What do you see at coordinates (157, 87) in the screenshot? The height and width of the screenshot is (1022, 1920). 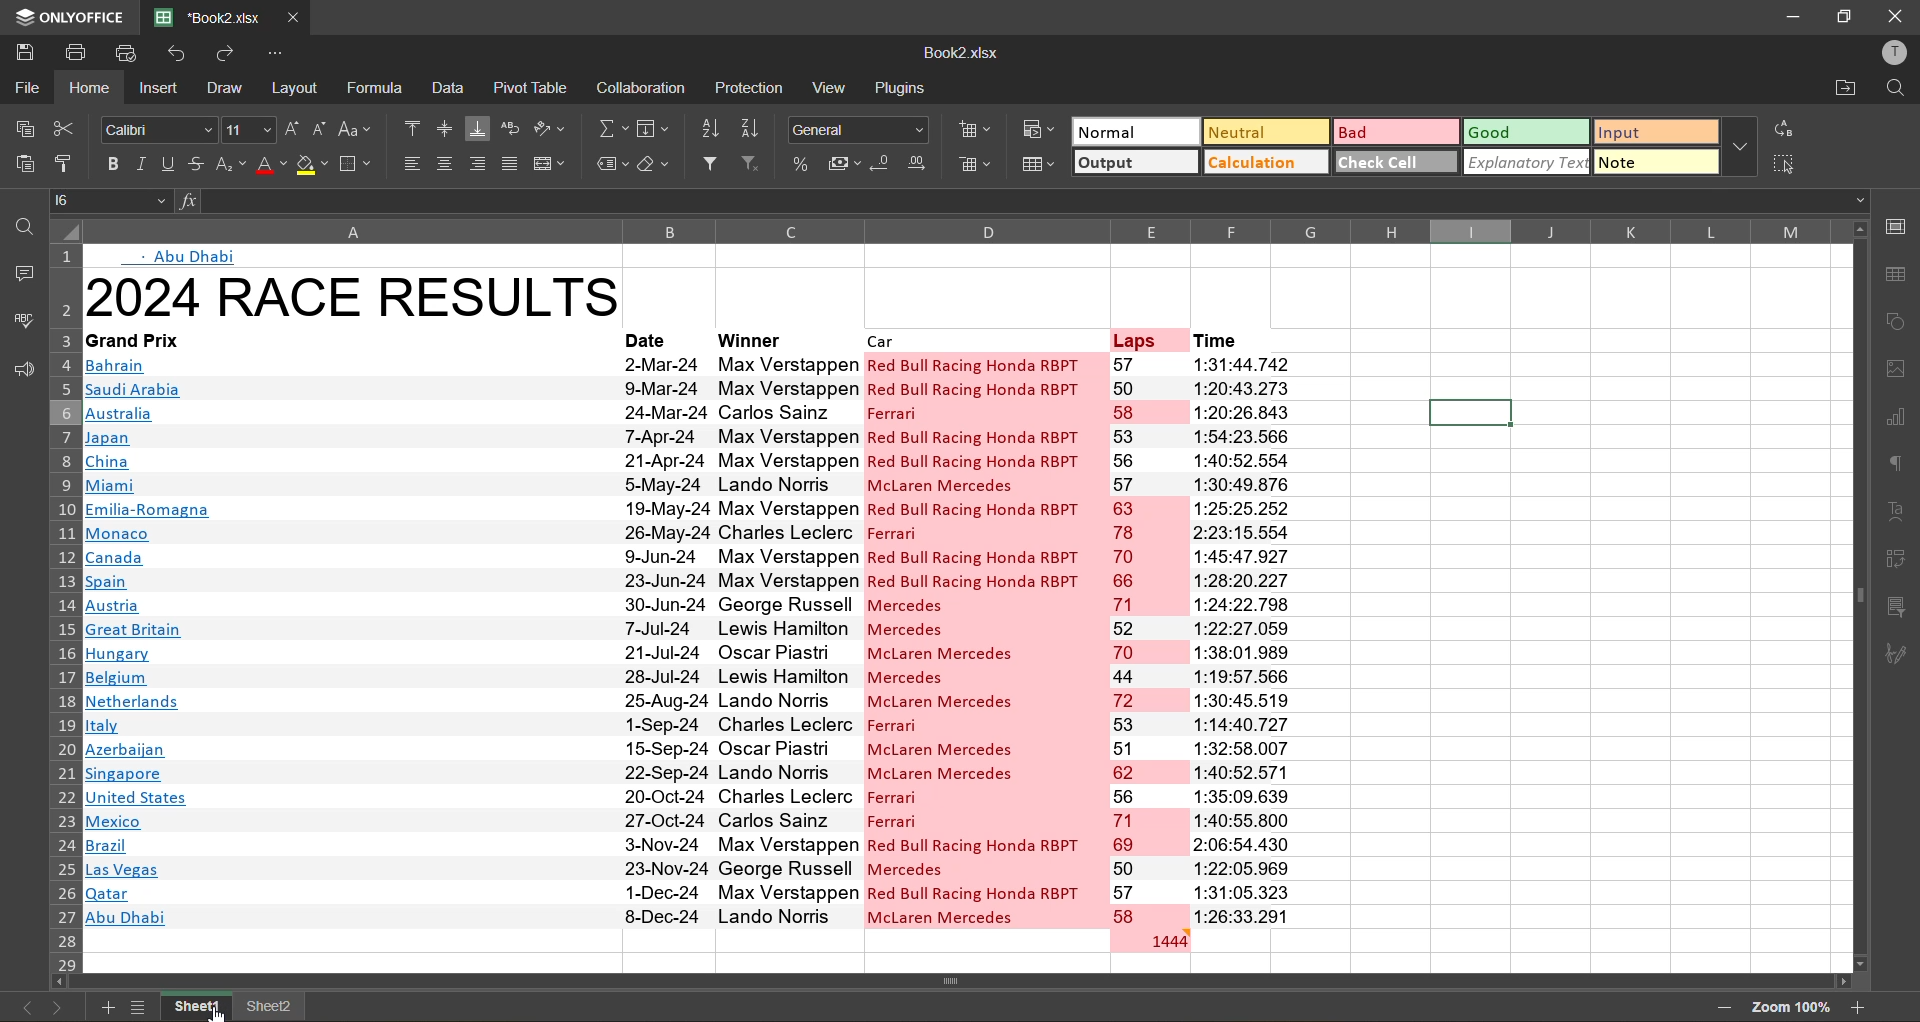 I see `insert` at bounding box center [157, 87].